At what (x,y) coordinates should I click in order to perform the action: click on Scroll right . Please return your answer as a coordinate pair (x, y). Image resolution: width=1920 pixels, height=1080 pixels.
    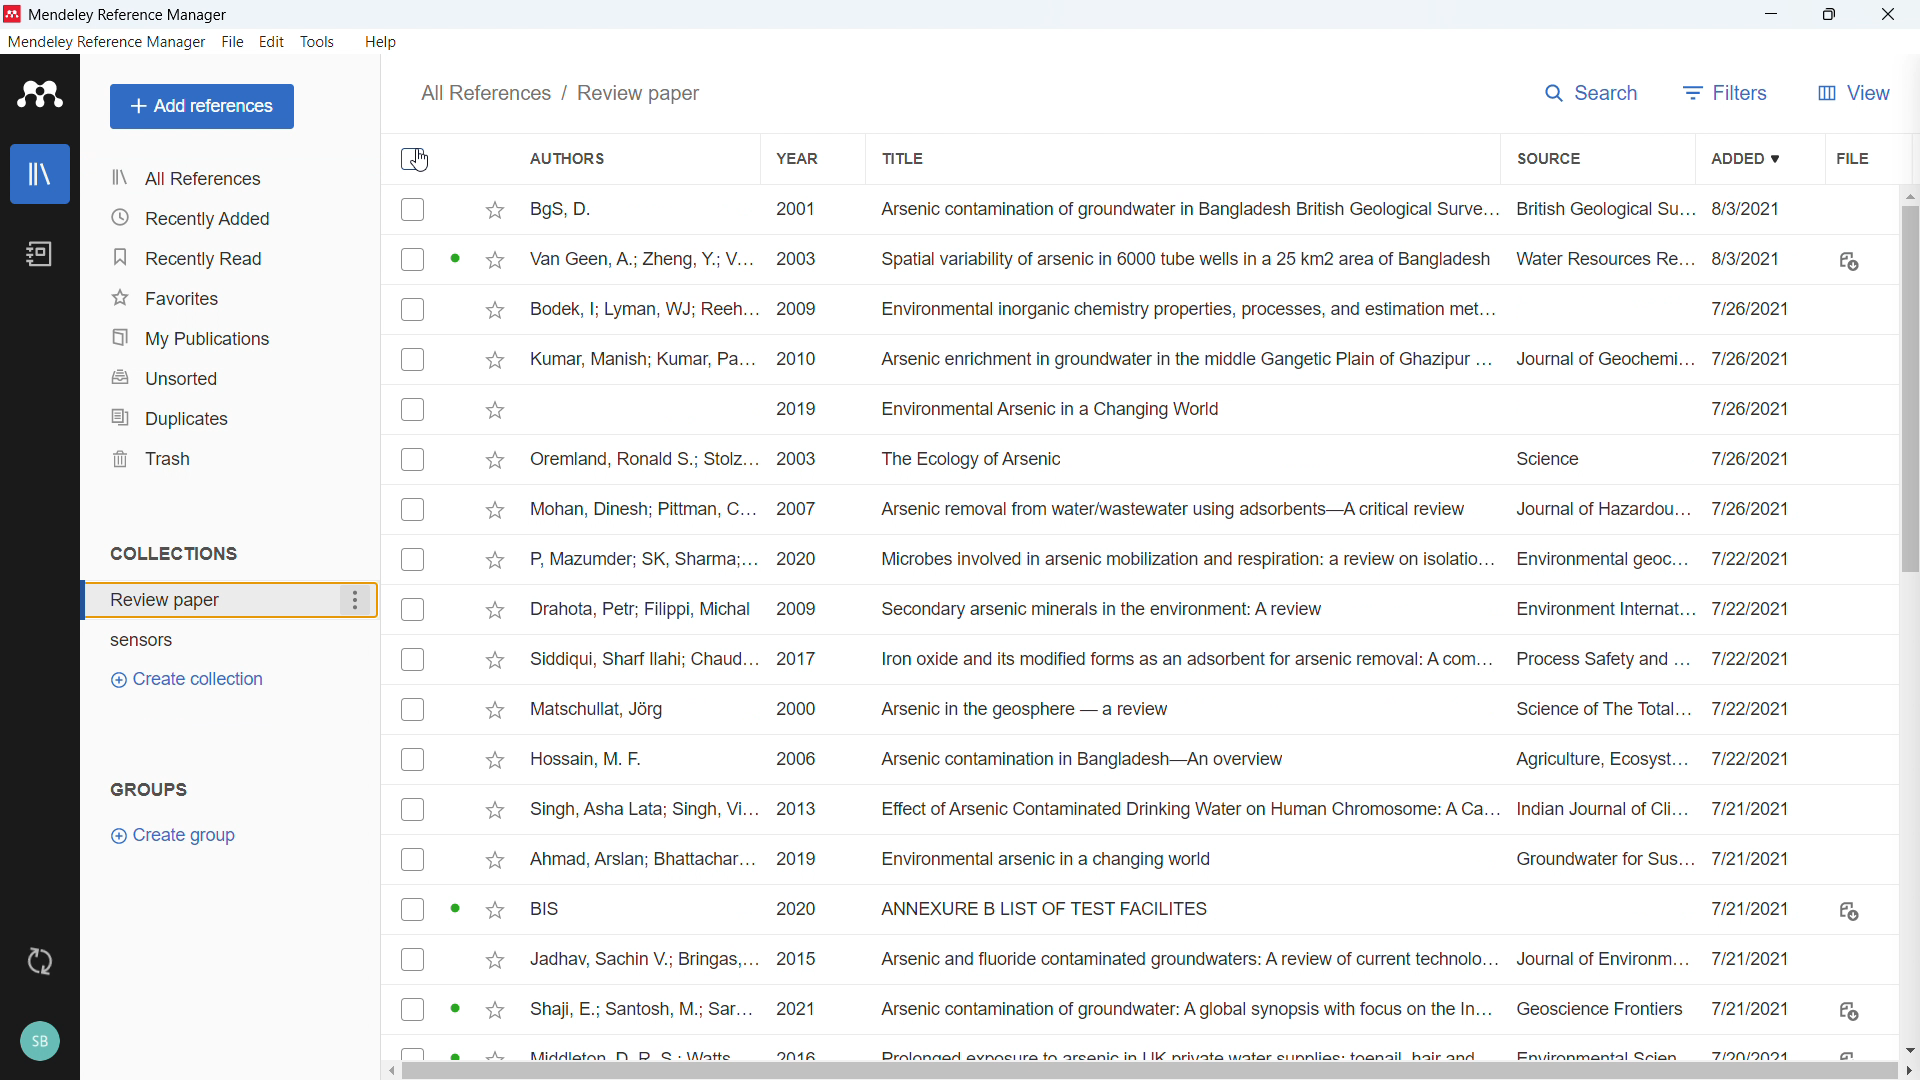
    Looking at the image, I should click on (1908, 1071).